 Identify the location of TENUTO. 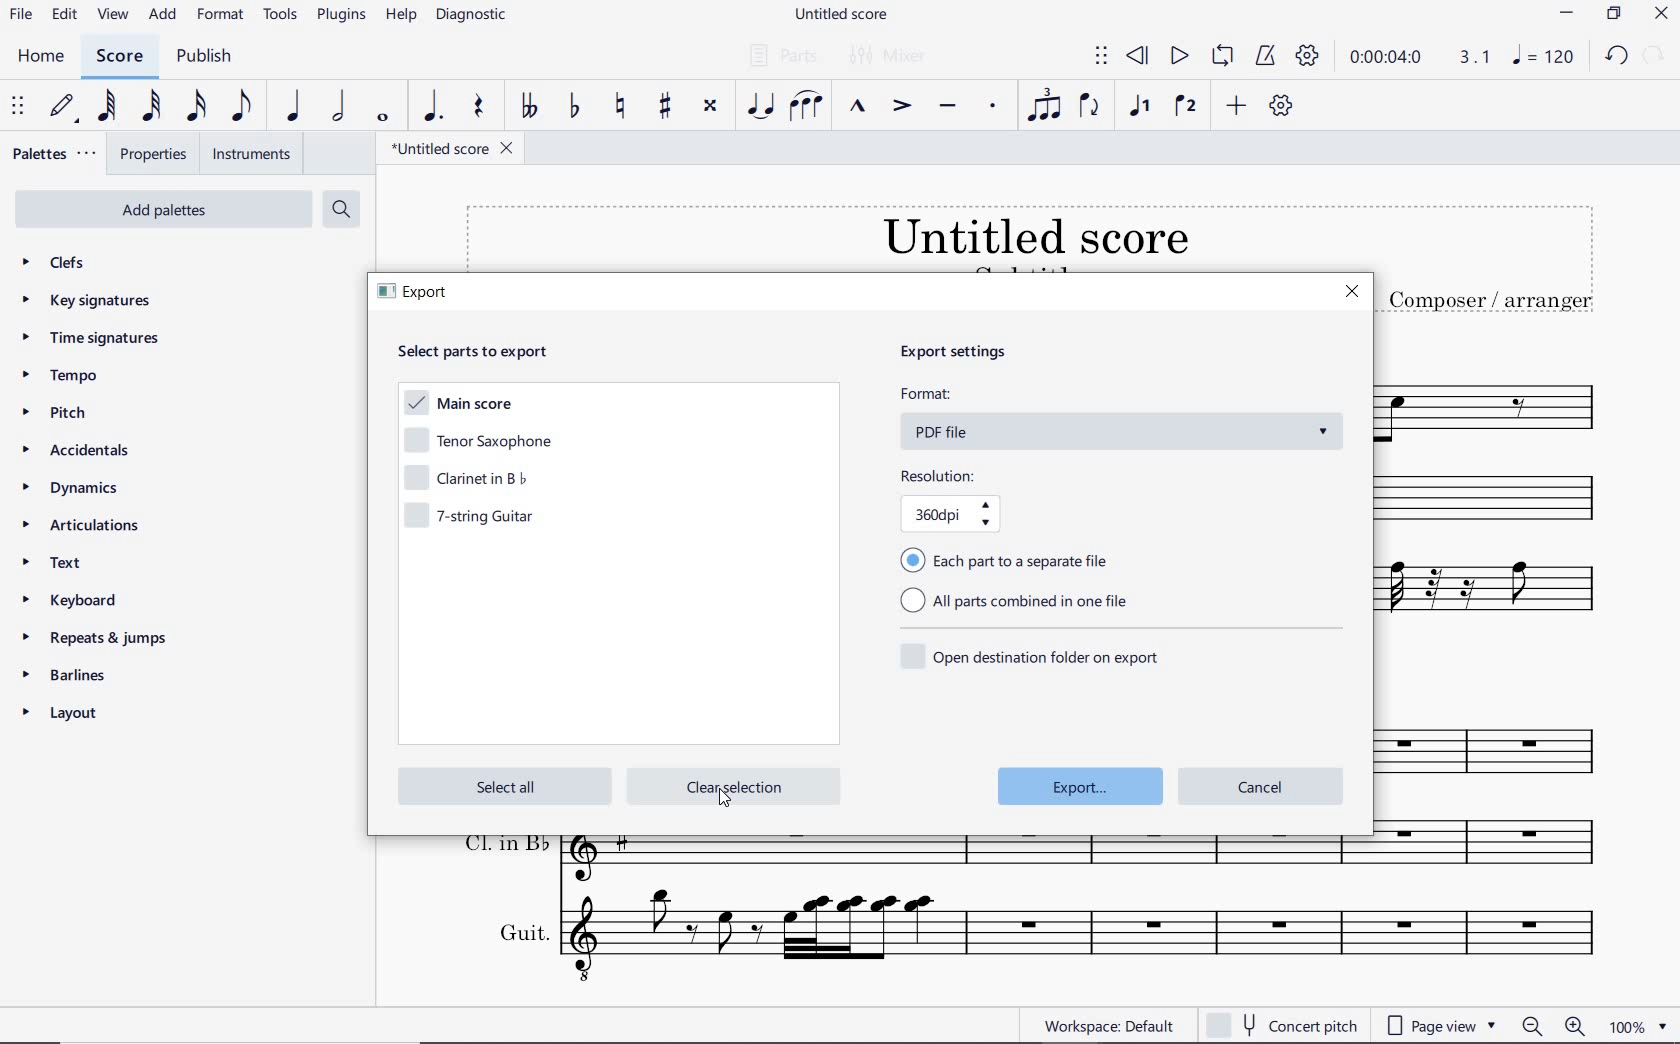
(949, 106).